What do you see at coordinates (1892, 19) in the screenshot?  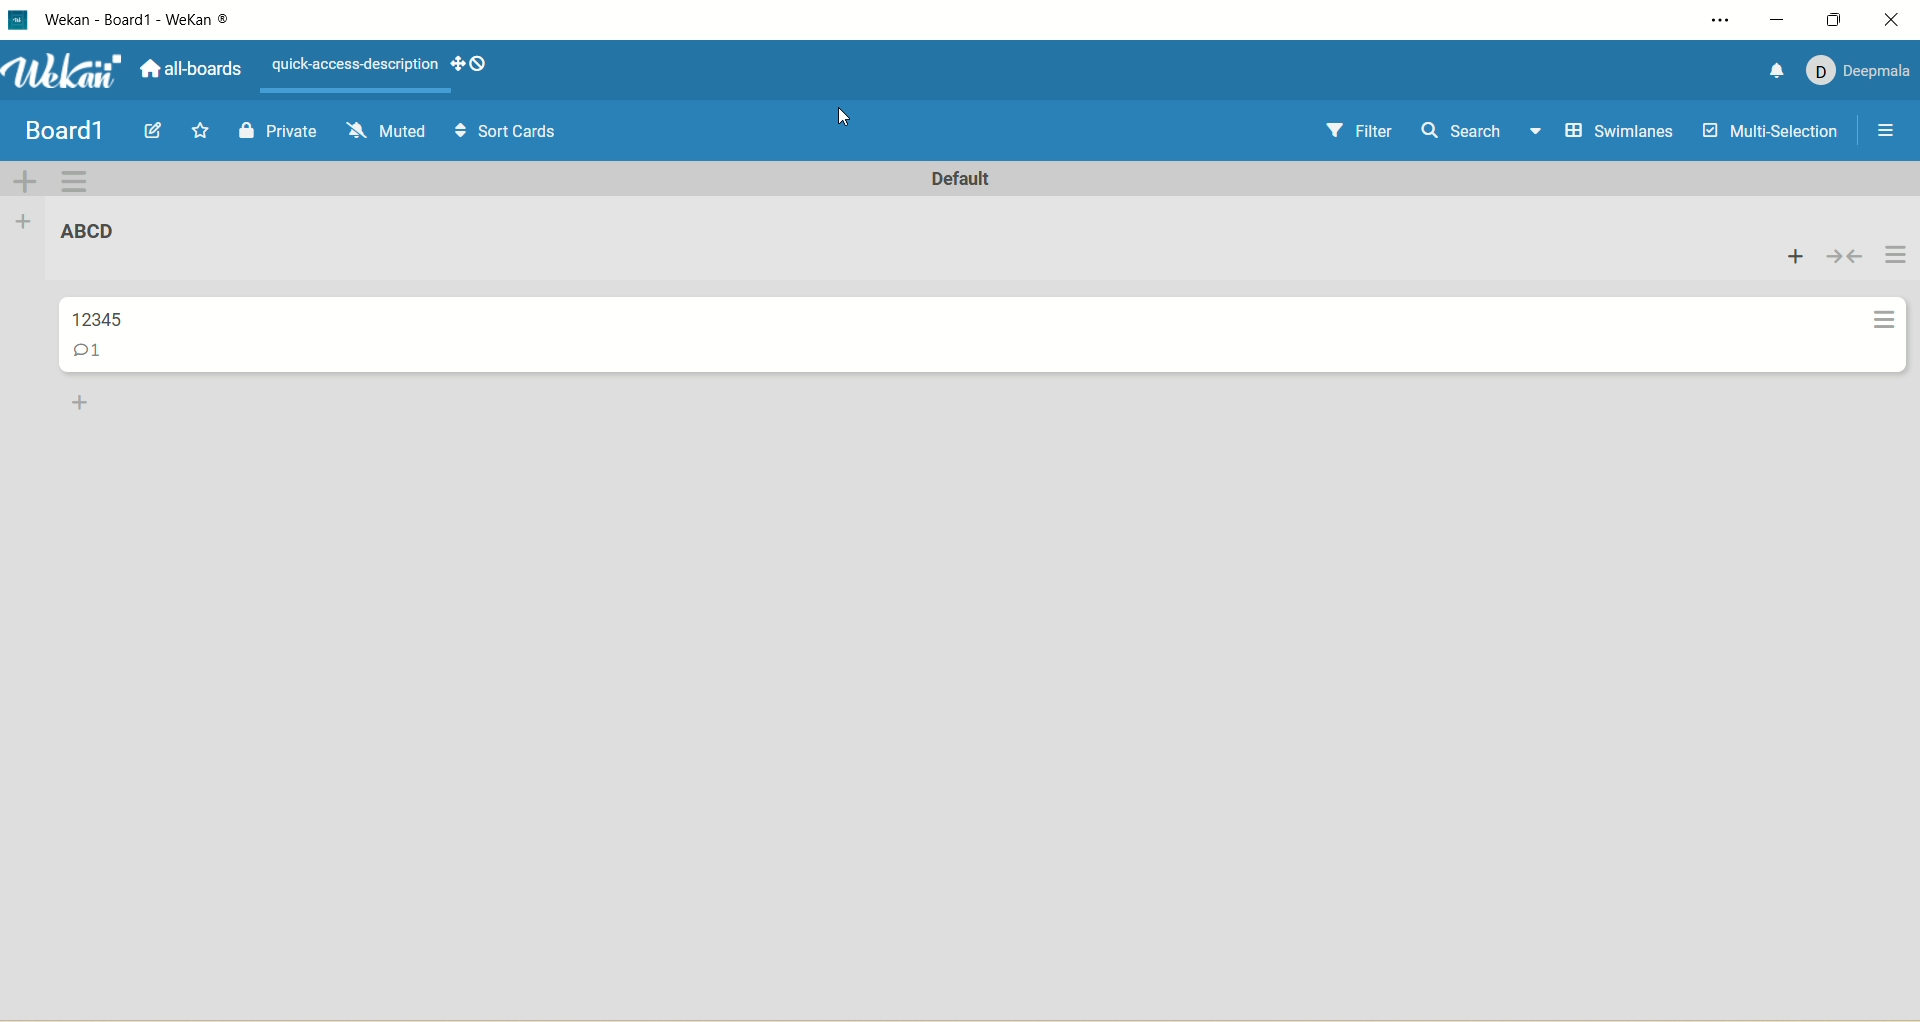 I see `close` at bounding box center [1892, 19].